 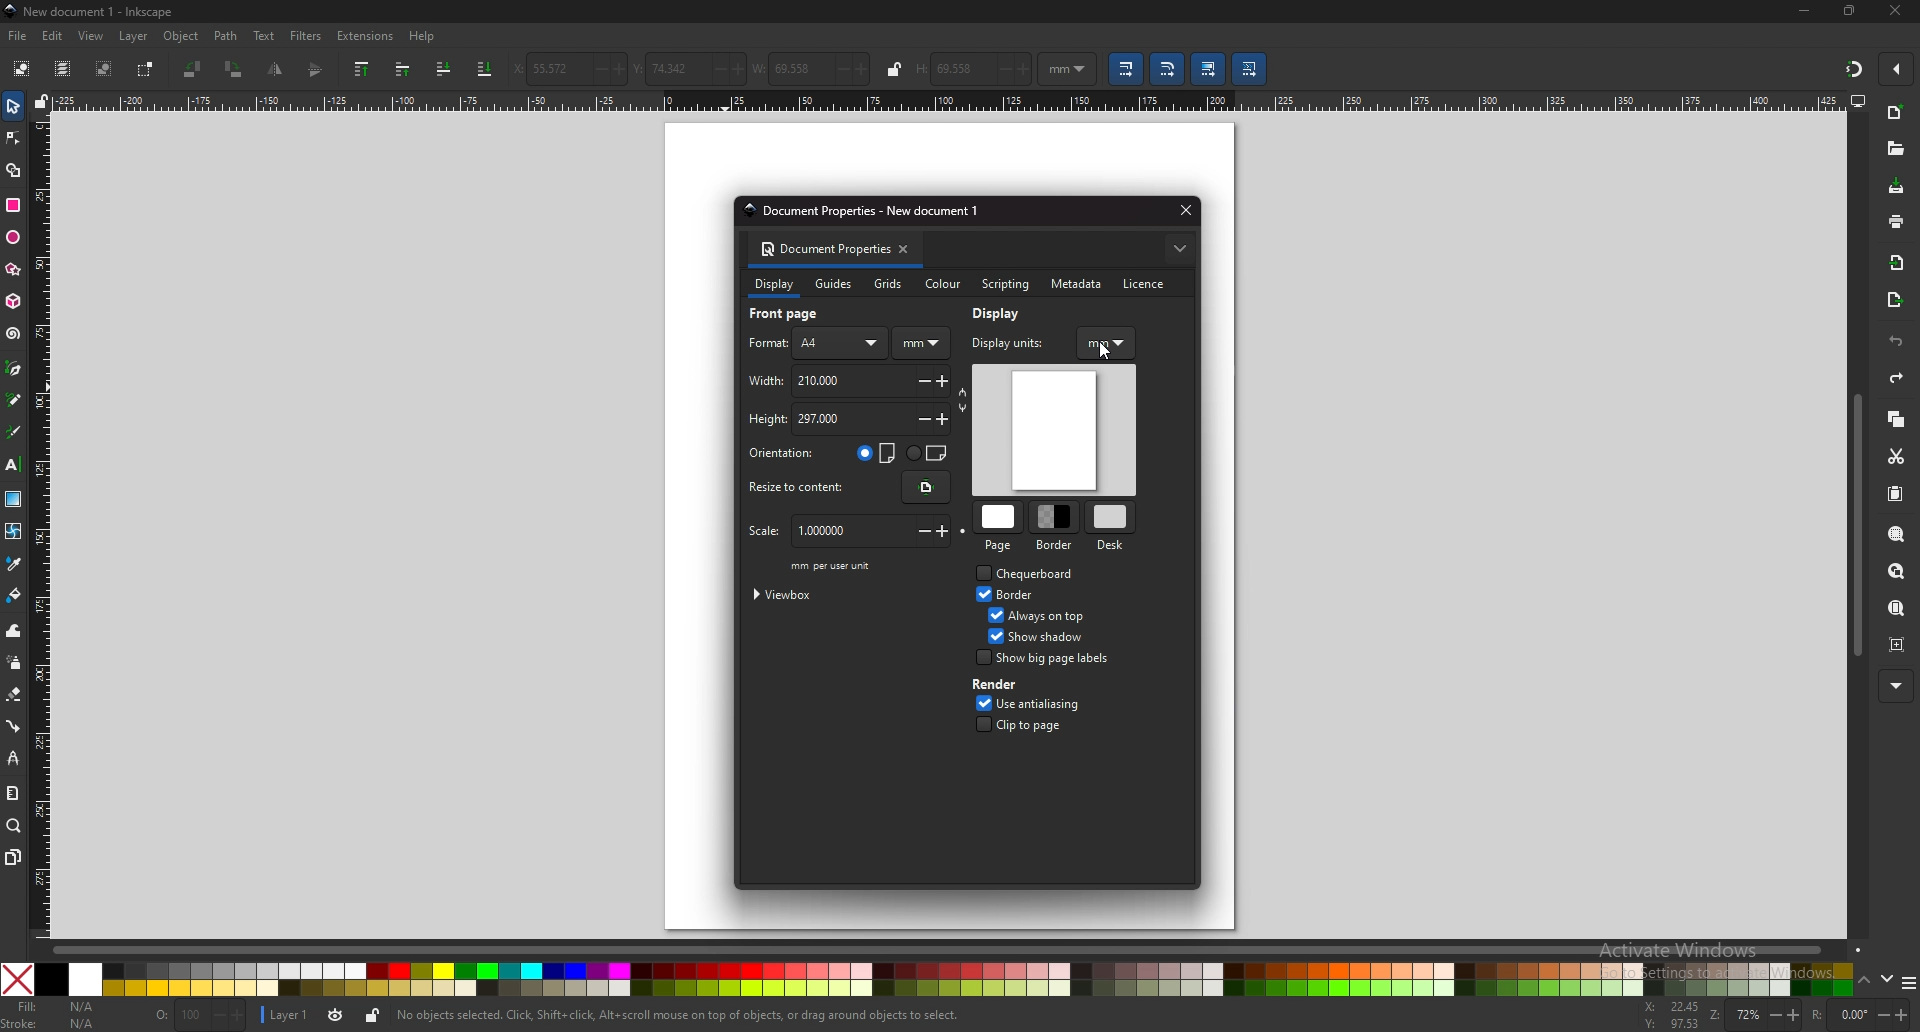 What do you see at coordinates (773, 287) in the screenshot?
I see `display` at bounding box center [773, 287].